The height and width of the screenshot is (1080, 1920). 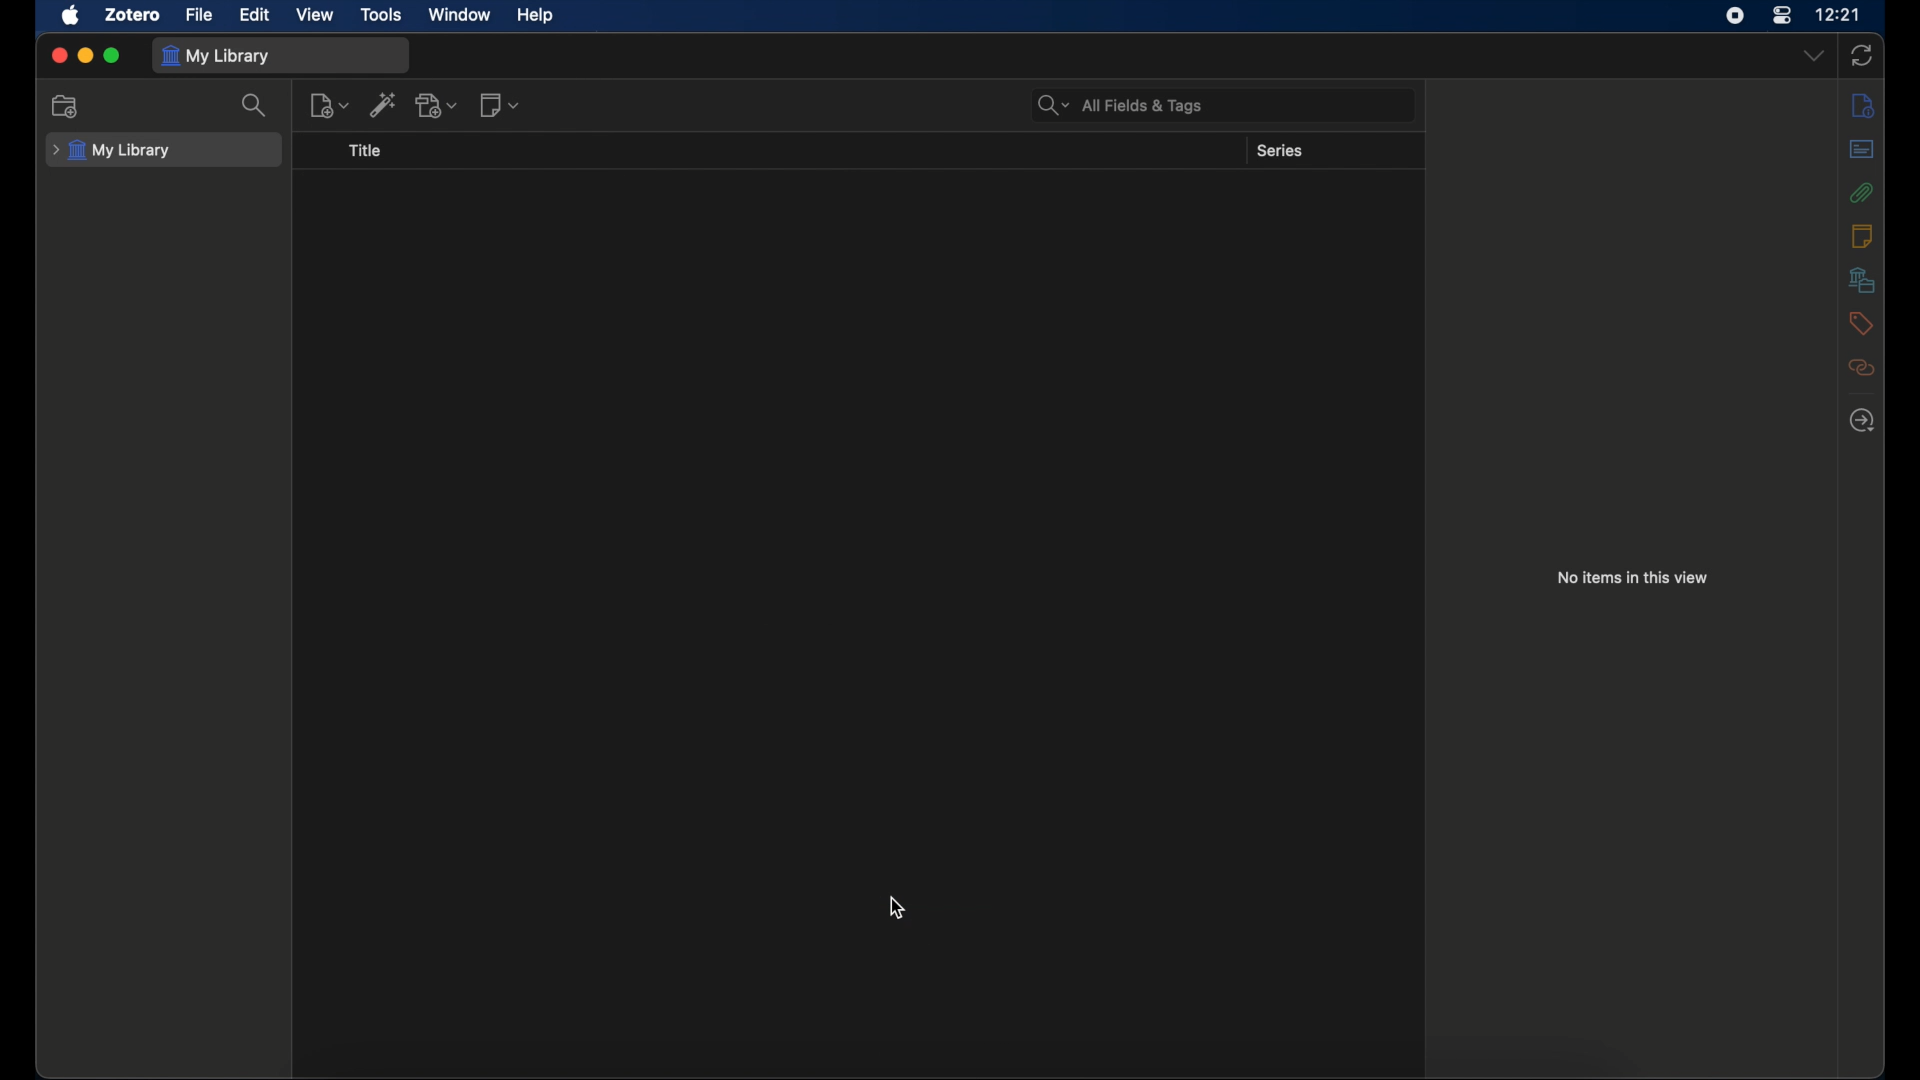 I want to click on search bar, so click(x=1121, y=105).